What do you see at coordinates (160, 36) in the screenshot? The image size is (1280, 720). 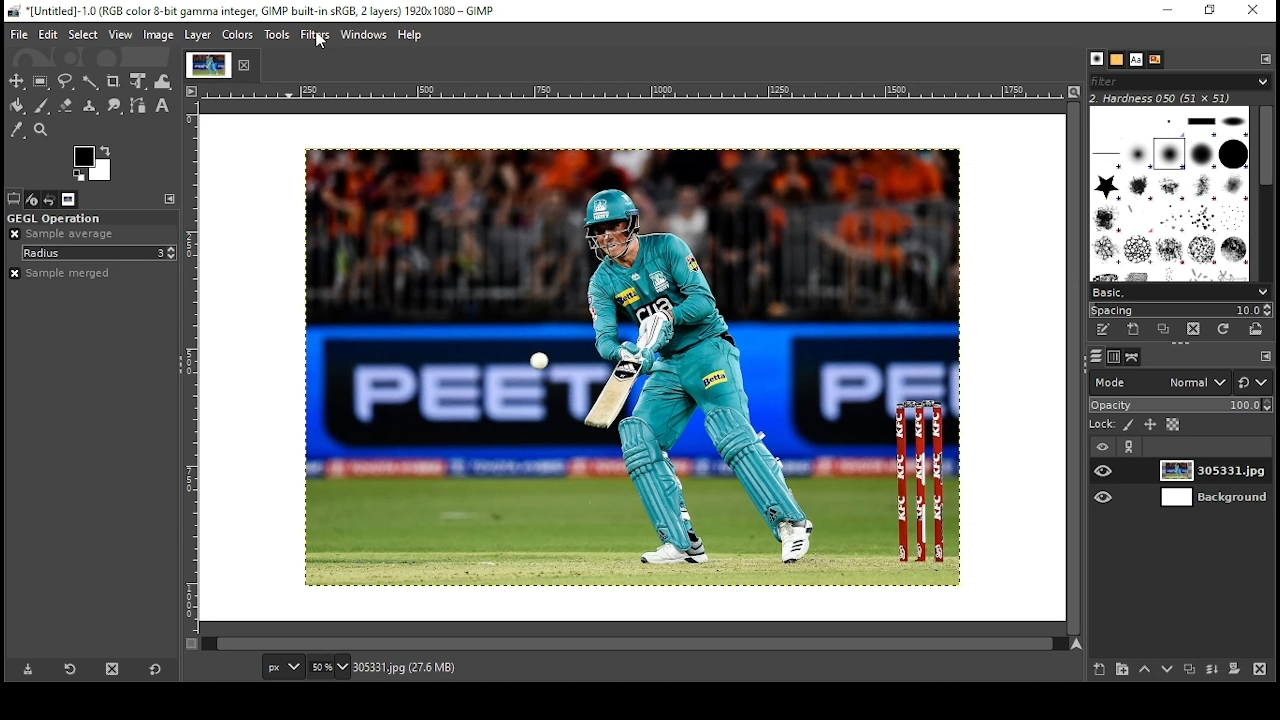 I see `image` at bounding box center [160, 36].